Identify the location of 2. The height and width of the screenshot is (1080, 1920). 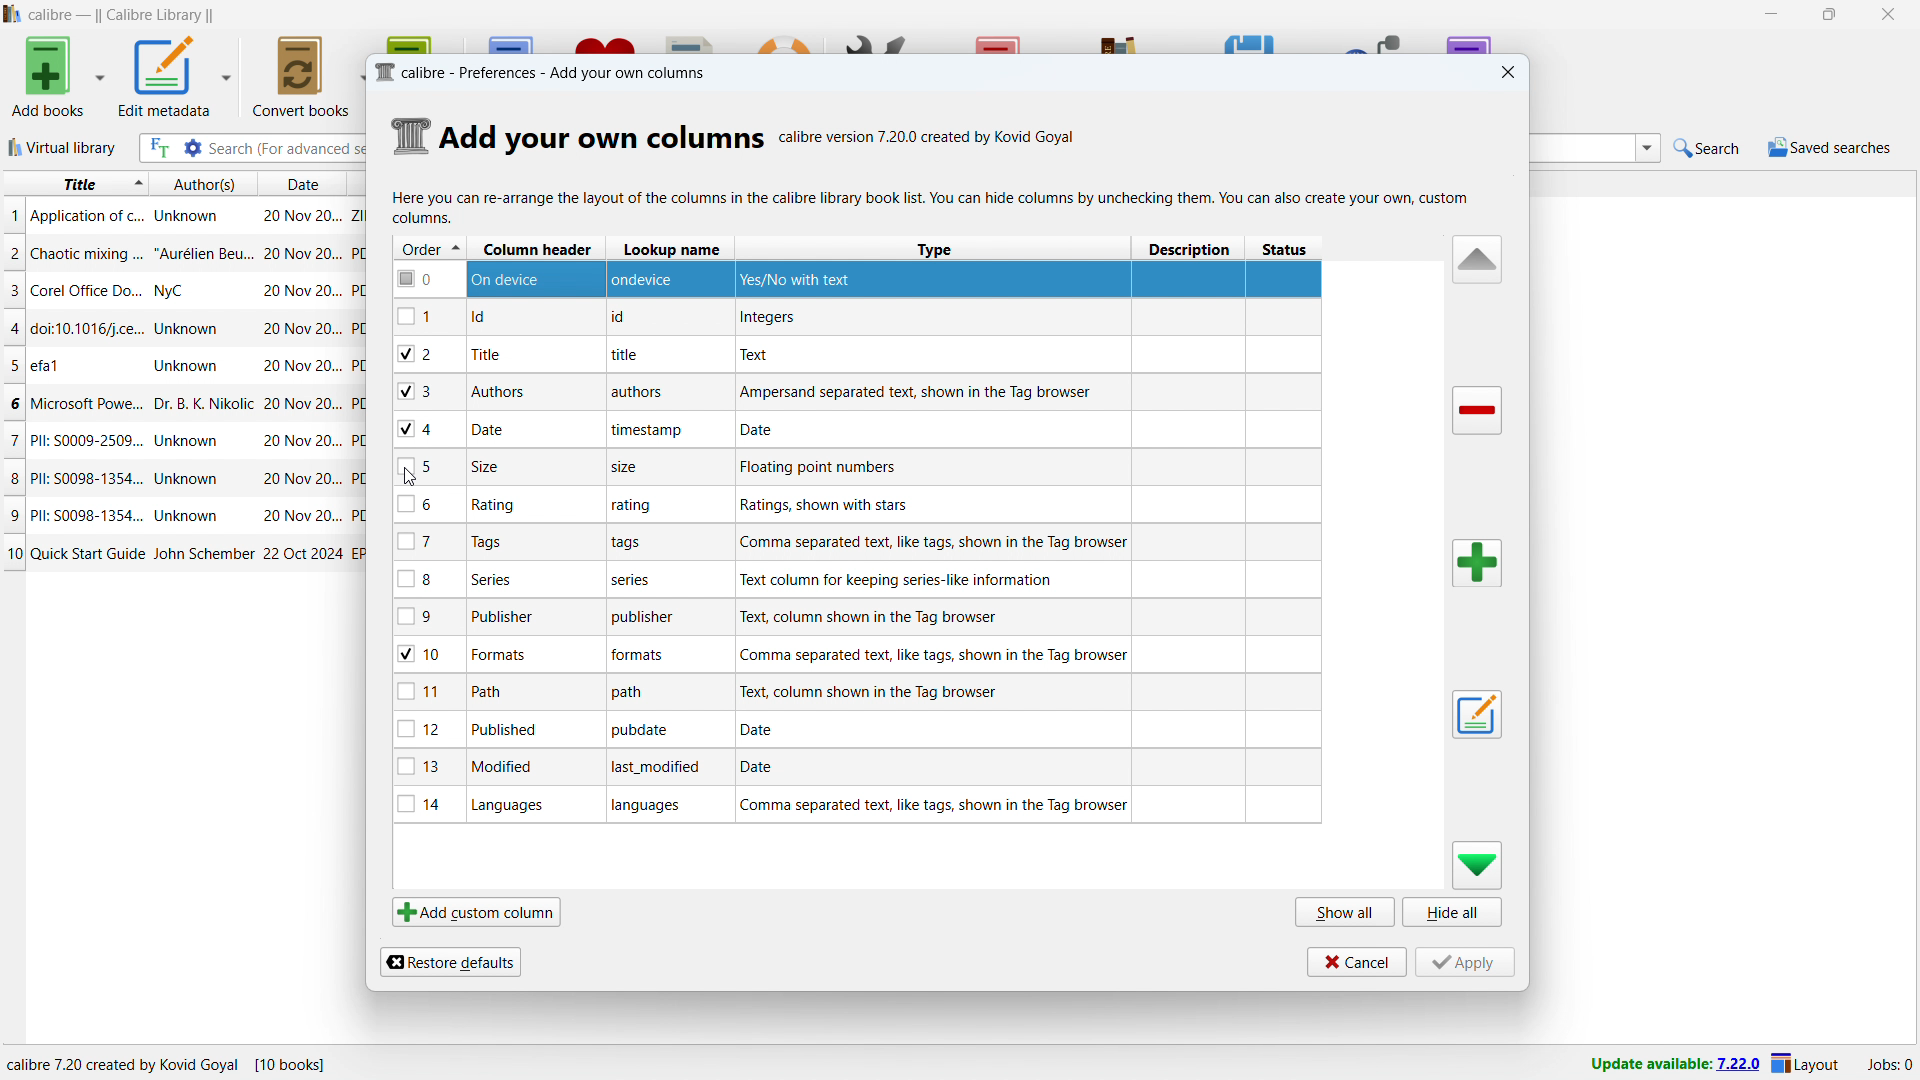
(429, 352).